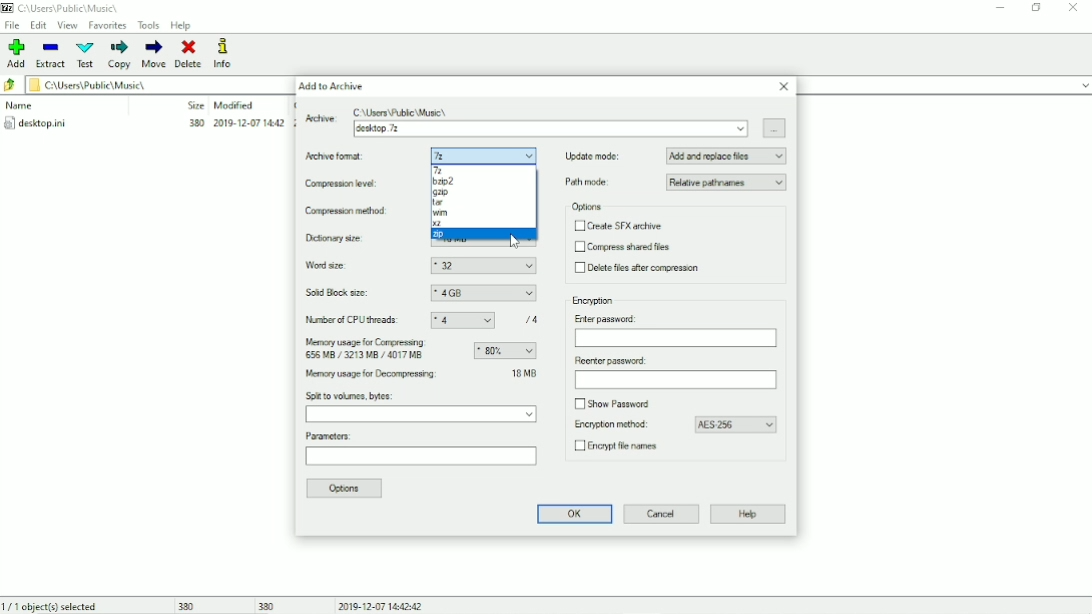 The height and width of the screenshot is (614, 1092). Describe the element at coordinates (1001, 8) in the screenshot. I see `Minimize` at that location.